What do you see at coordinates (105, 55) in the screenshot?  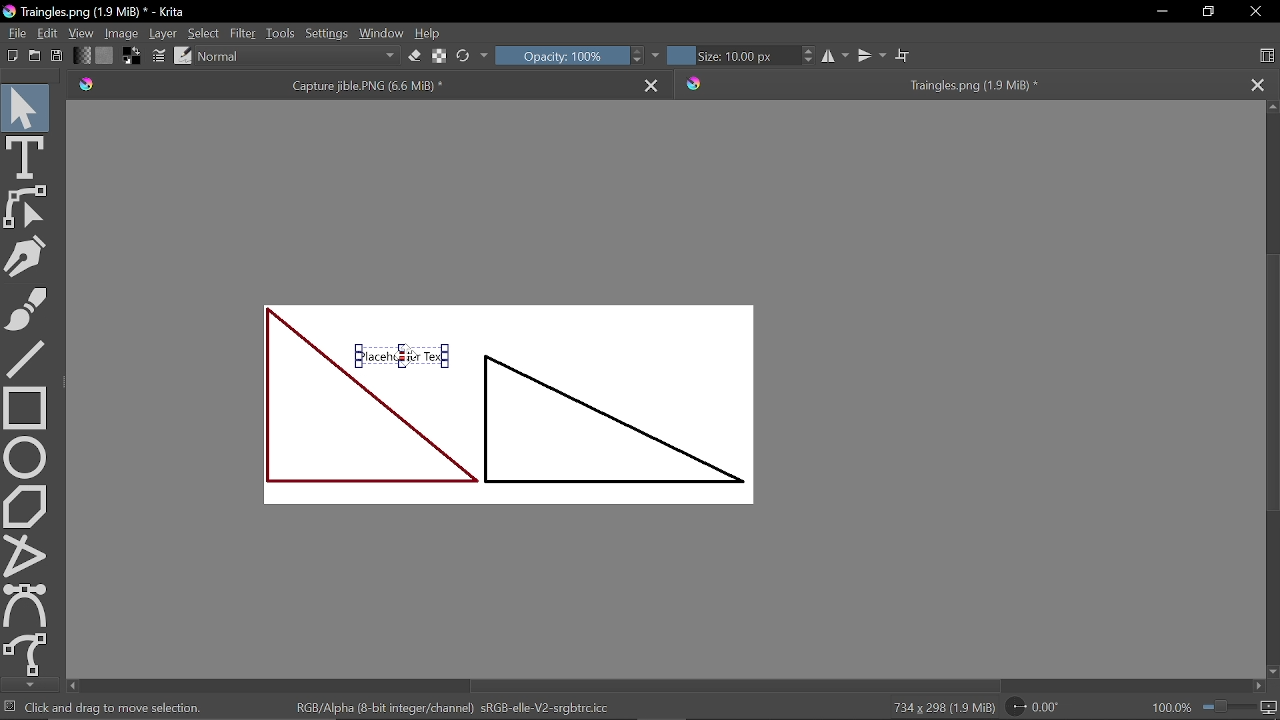 I see `Fill pattern` at bounding box center [105, 55].